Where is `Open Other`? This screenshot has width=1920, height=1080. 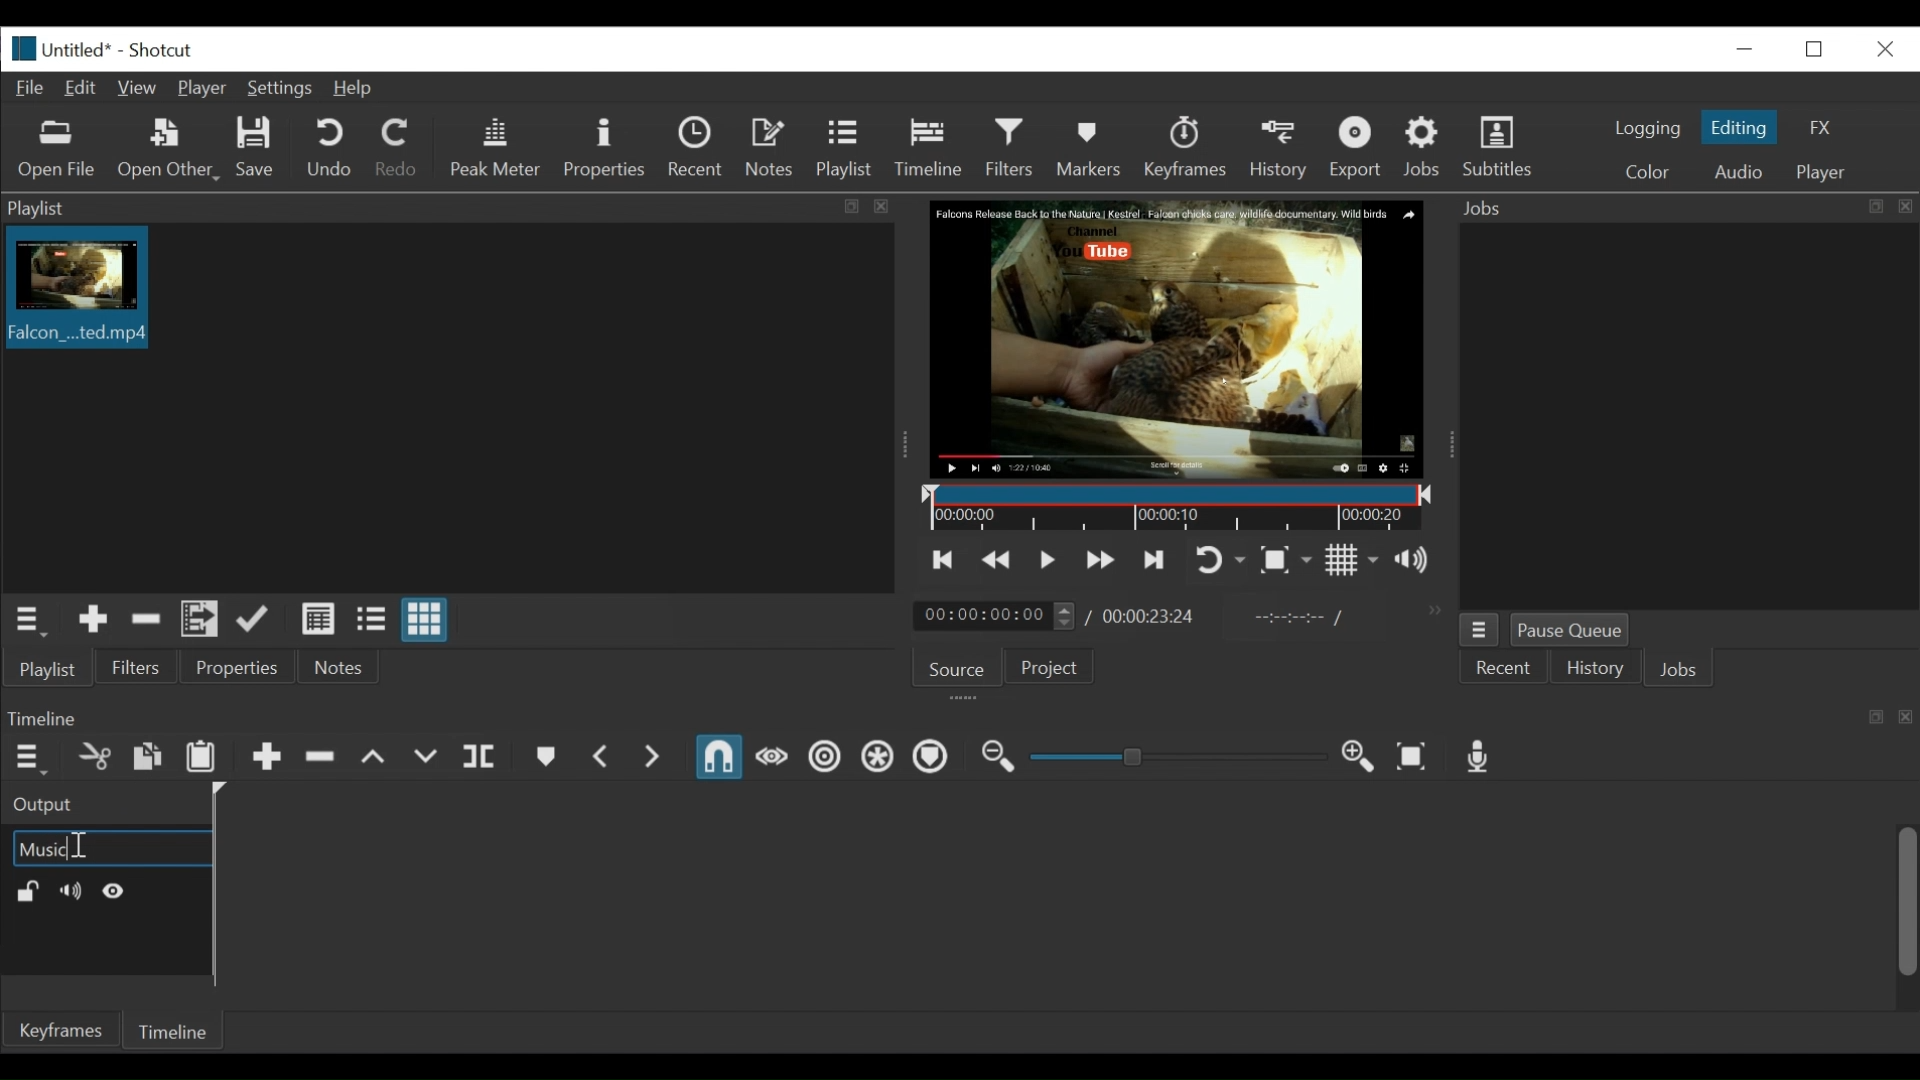 Open Other is located at coordinates (165, 149).